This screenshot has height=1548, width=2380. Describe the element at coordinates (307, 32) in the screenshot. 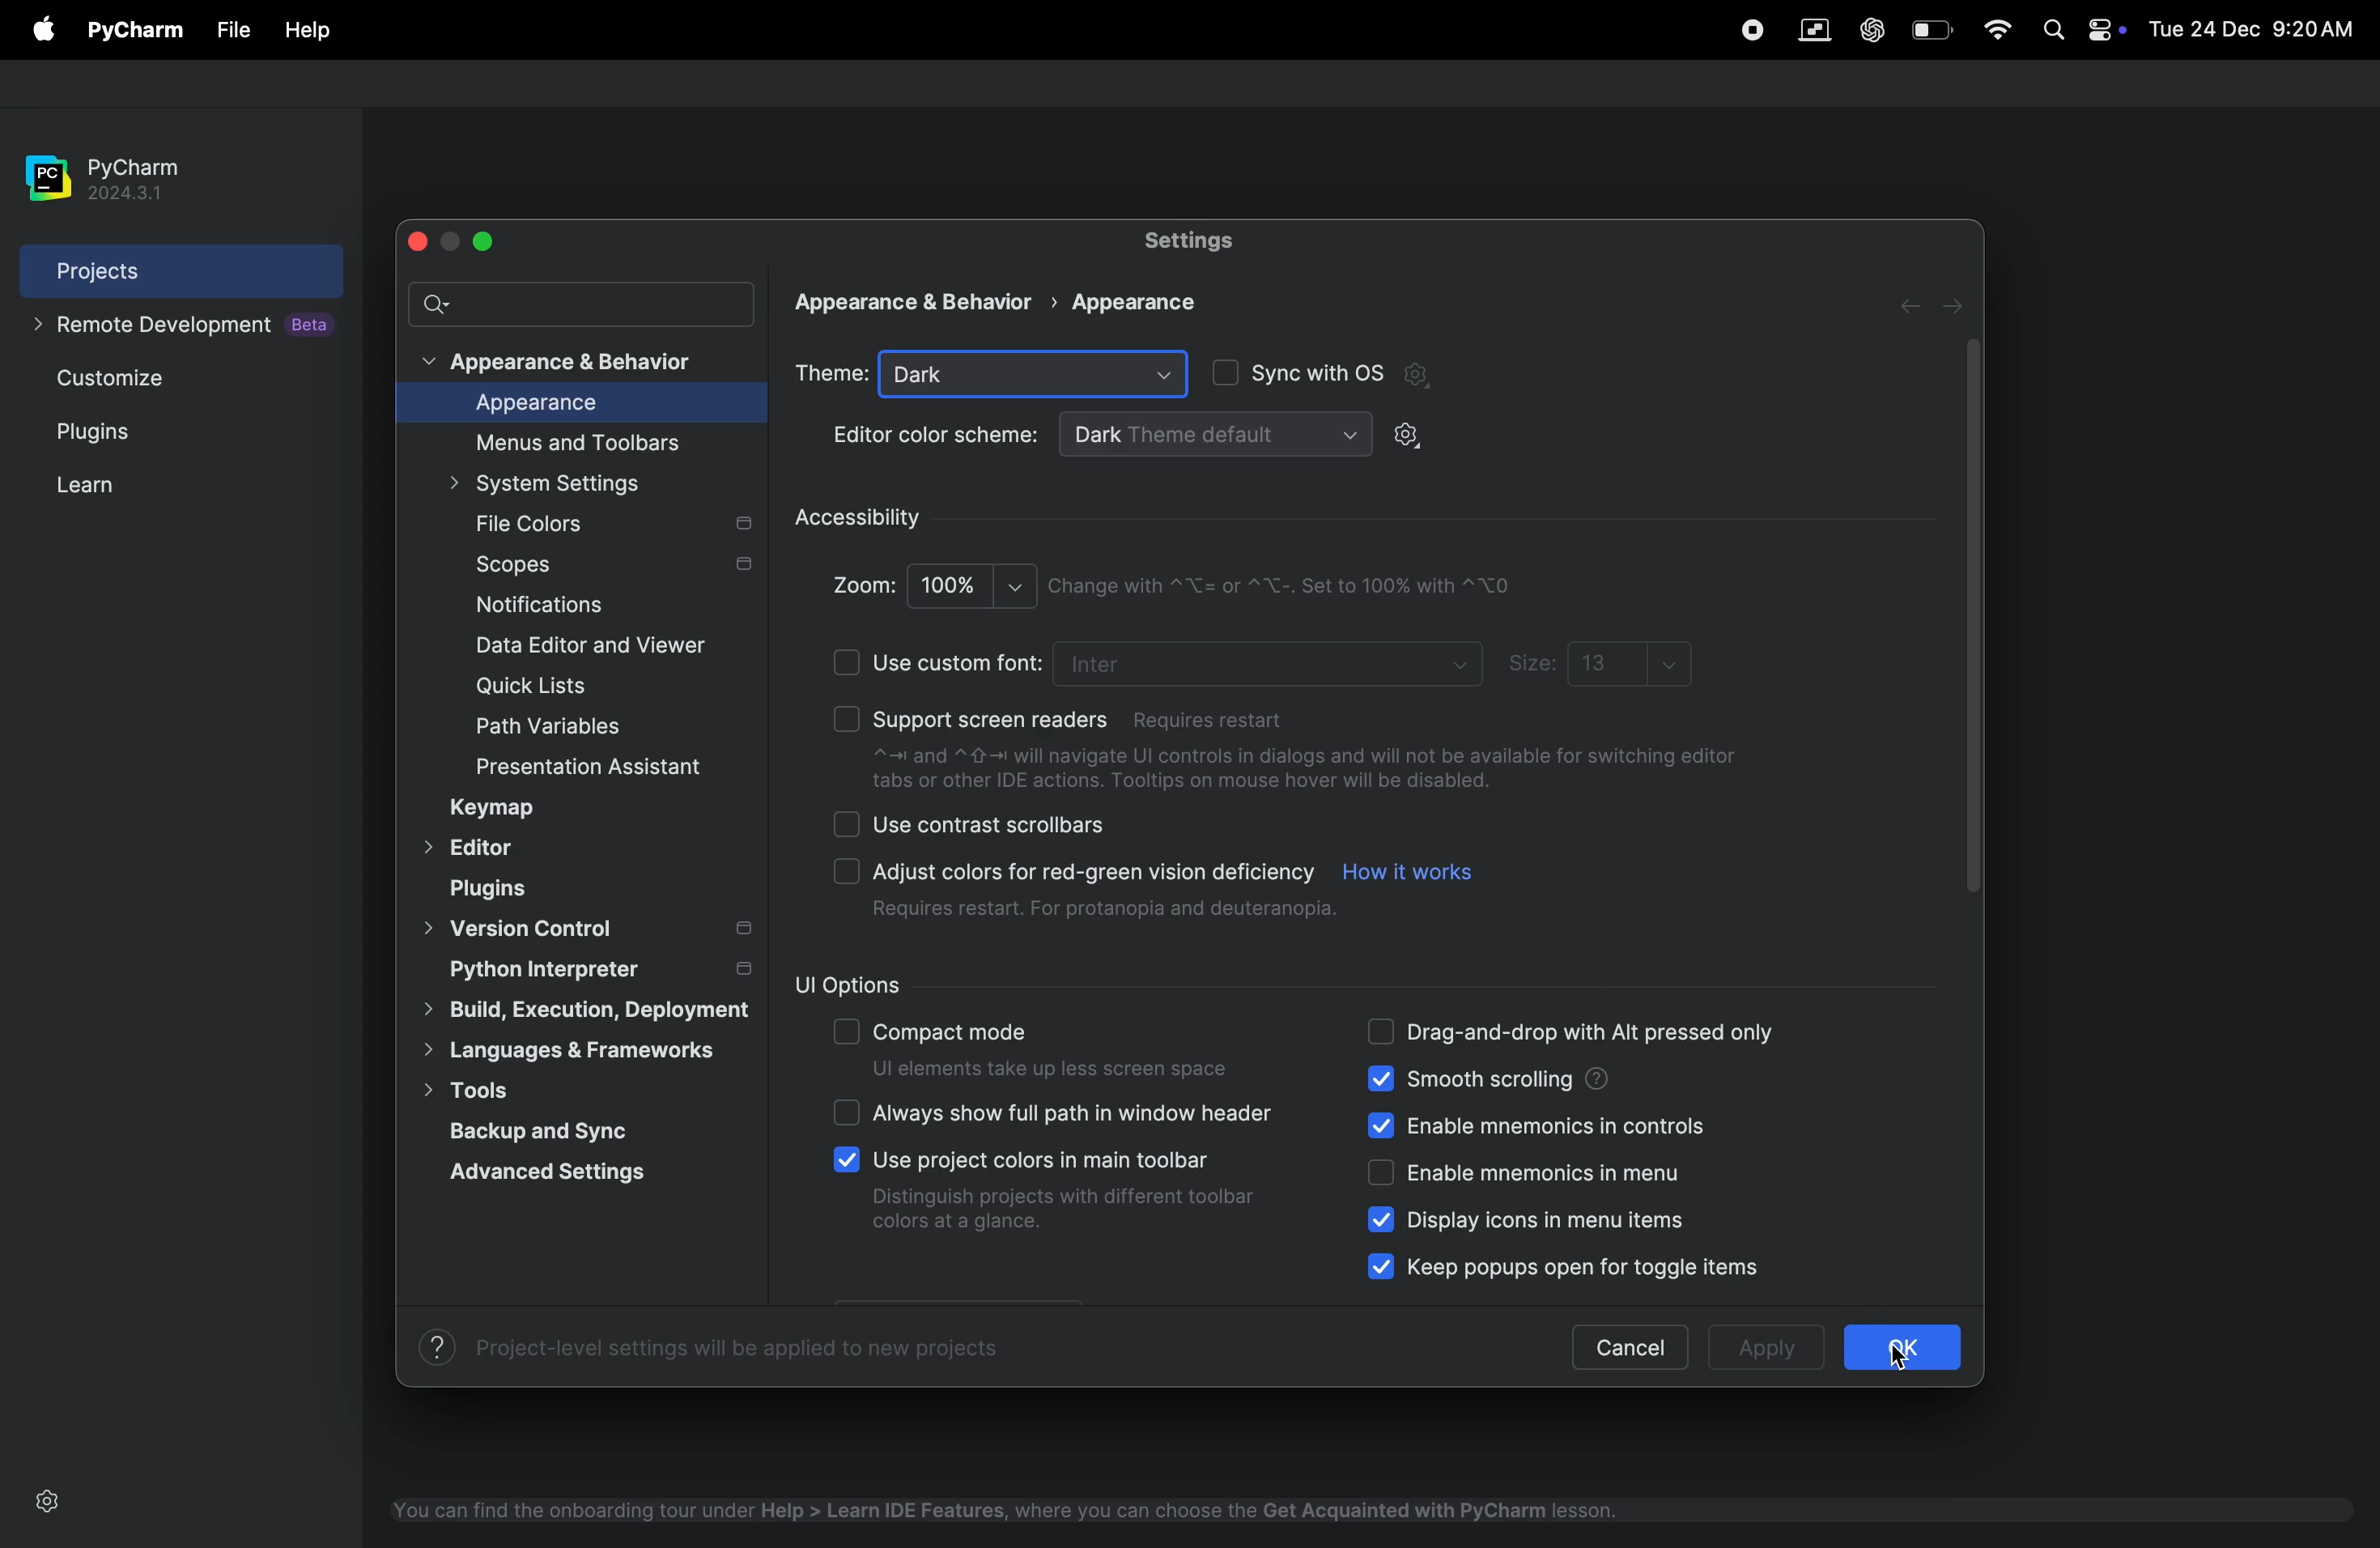

I see `help` at that location.